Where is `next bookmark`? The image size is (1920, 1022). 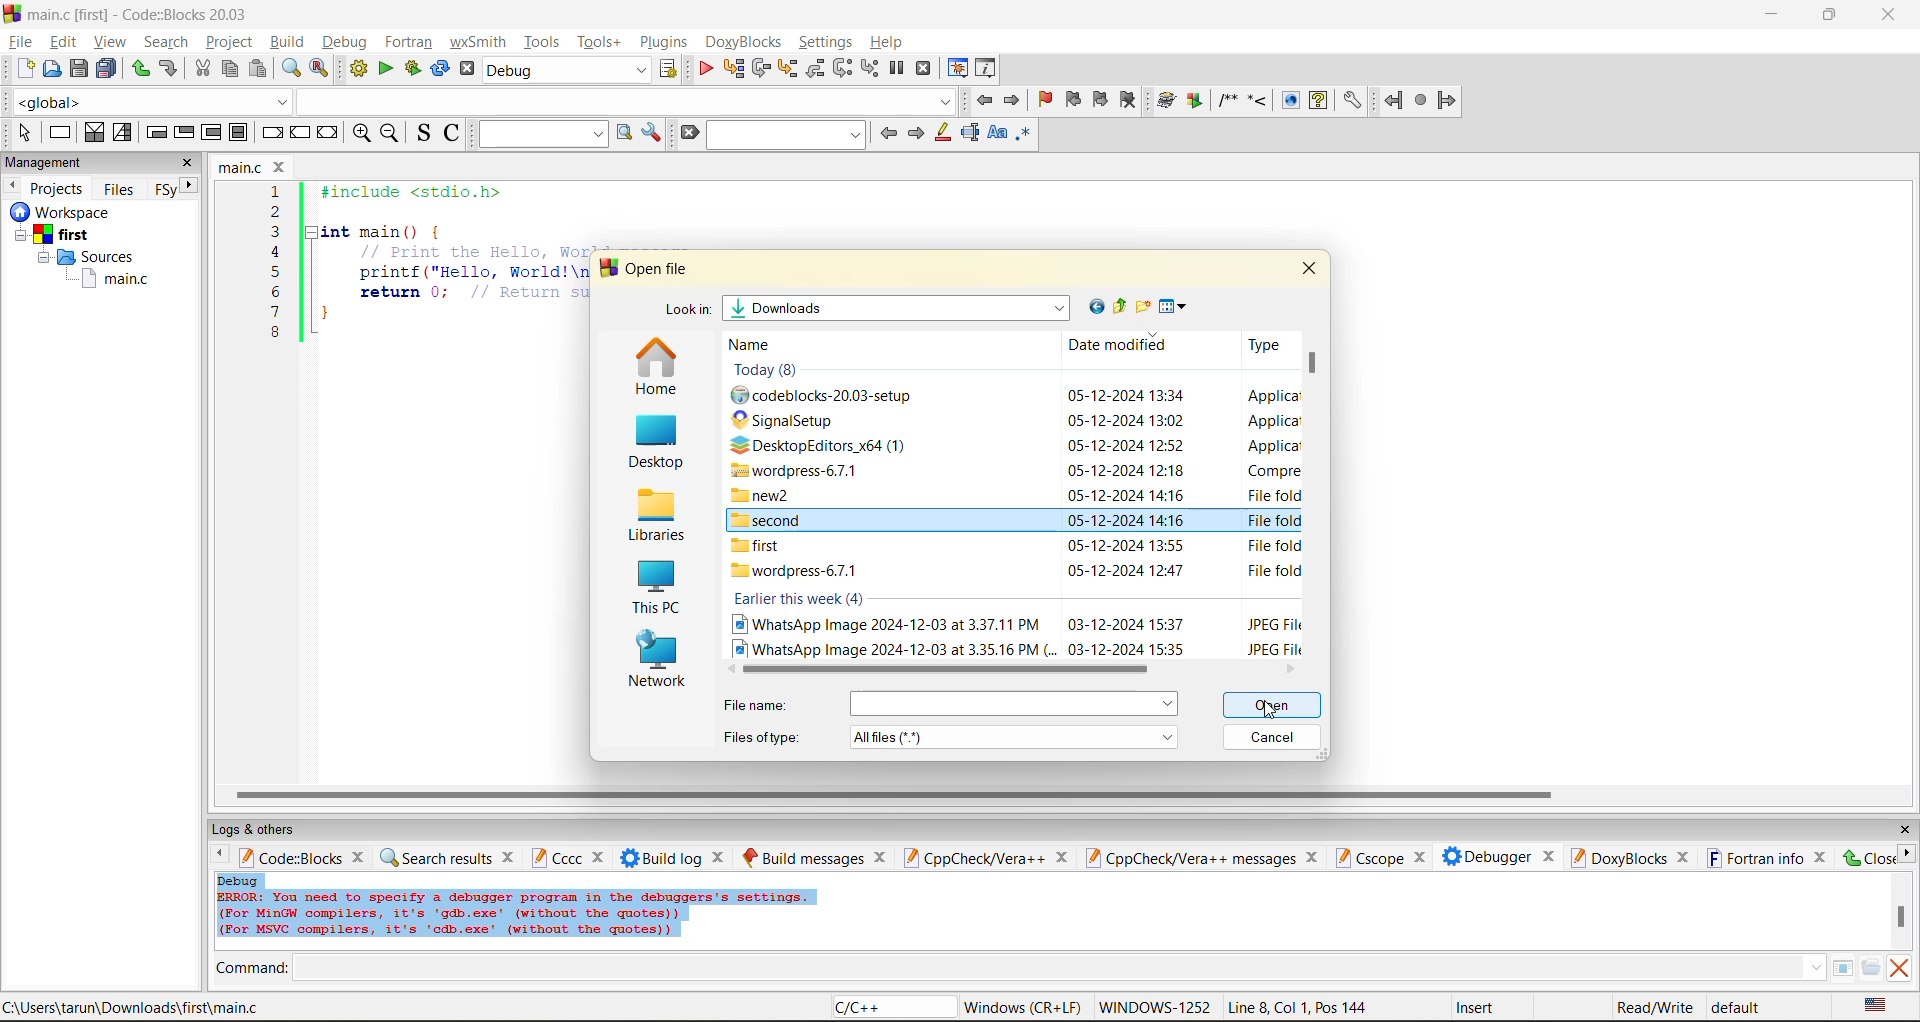
next bookmark is located at coordinates (1102, 97).